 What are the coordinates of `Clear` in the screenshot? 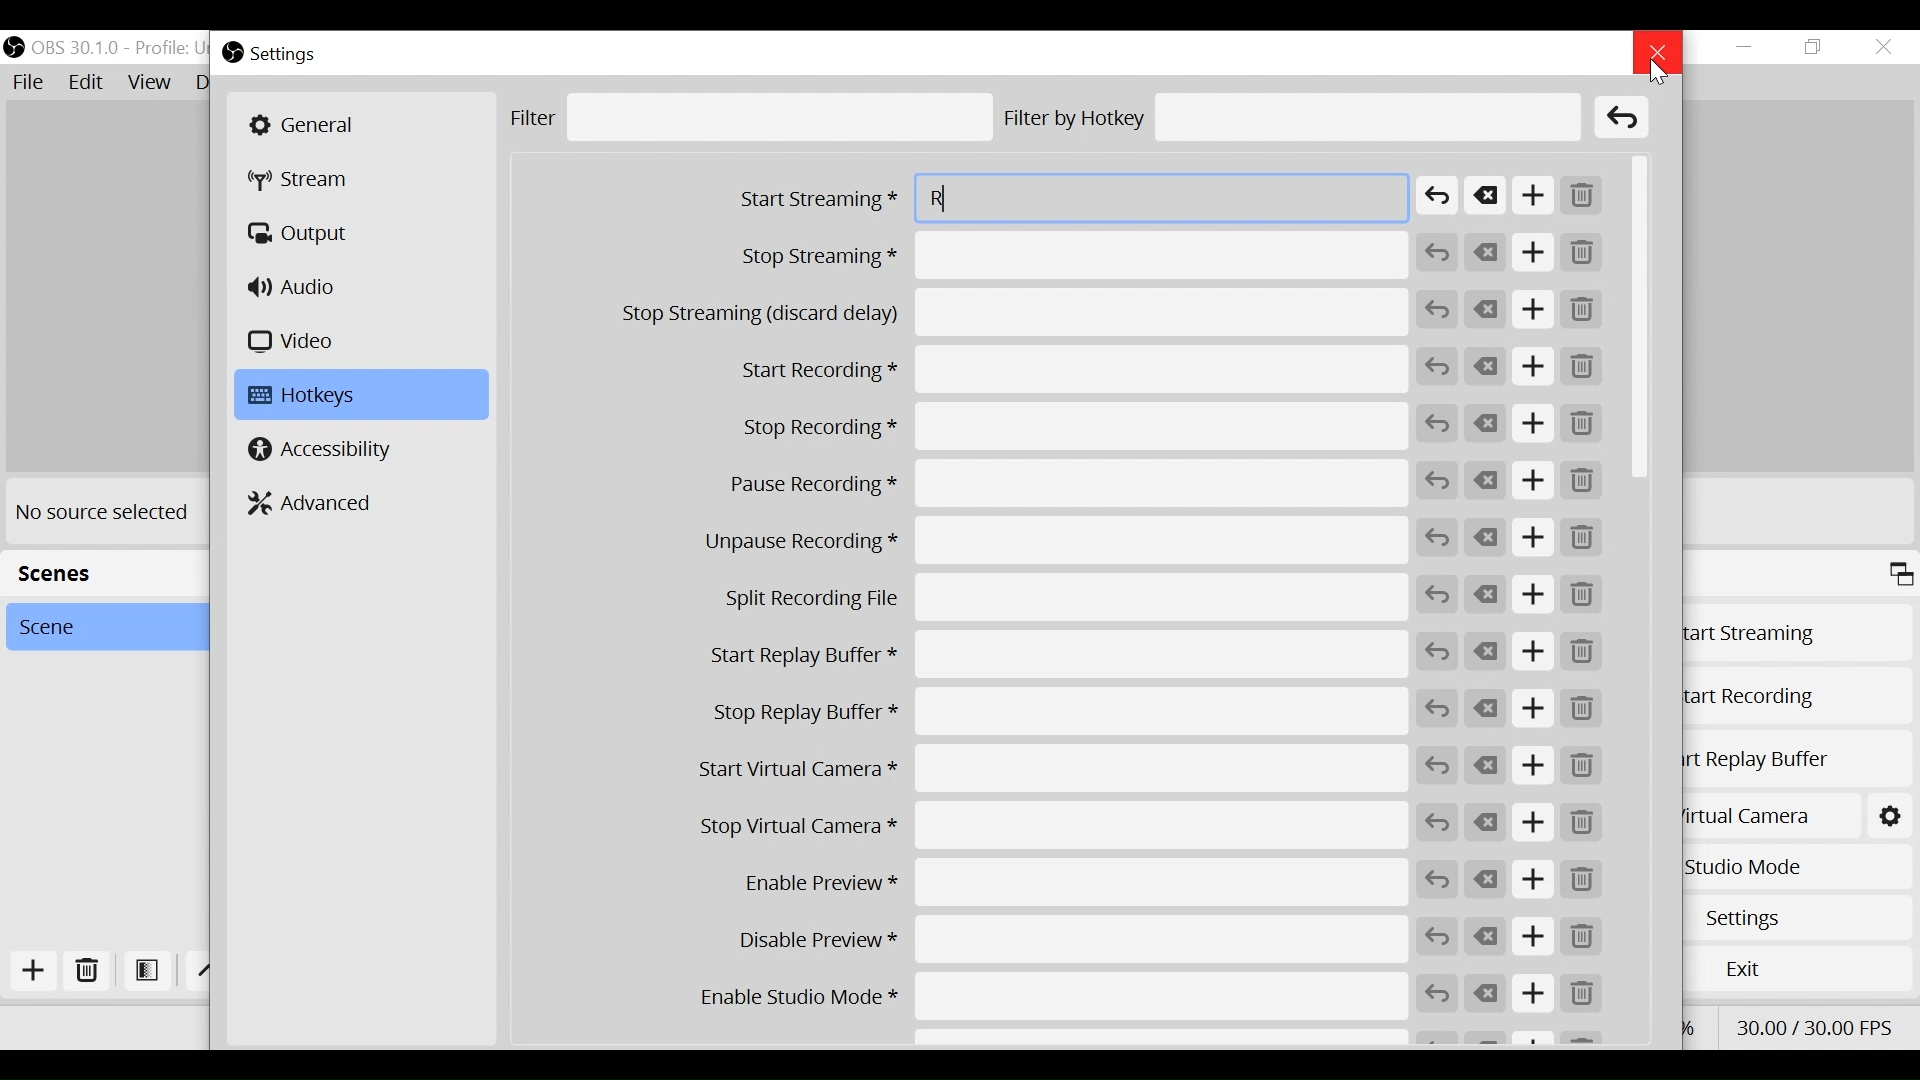 It's located at (1489, 938).